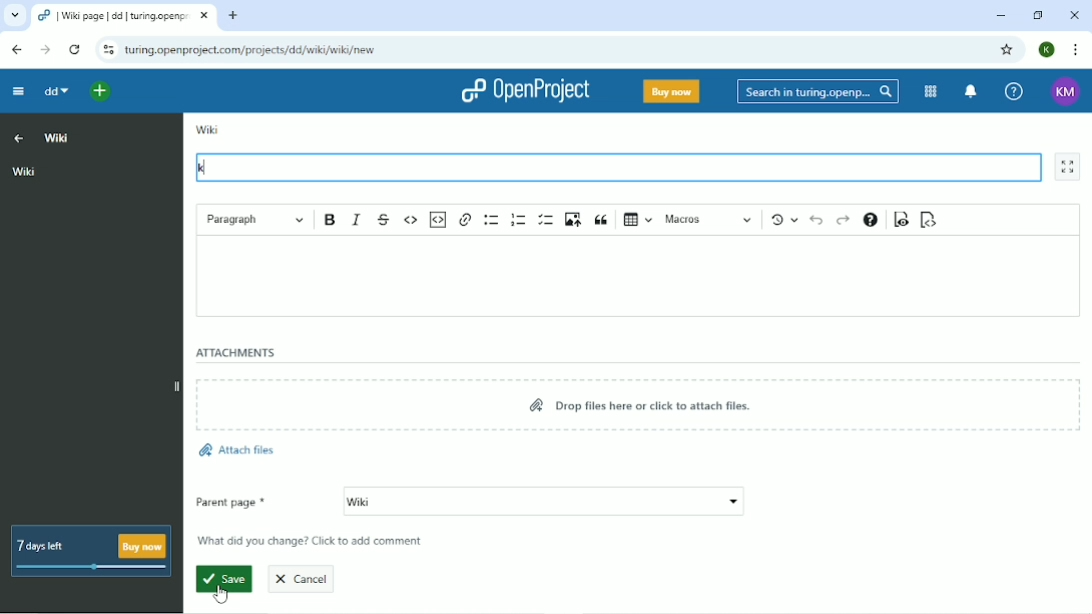 The height and width of the screenshot is (614, 1092). Describe the element at coordinates (1066, 166) in the screenshot. I see `Activate zen mode` at that location.